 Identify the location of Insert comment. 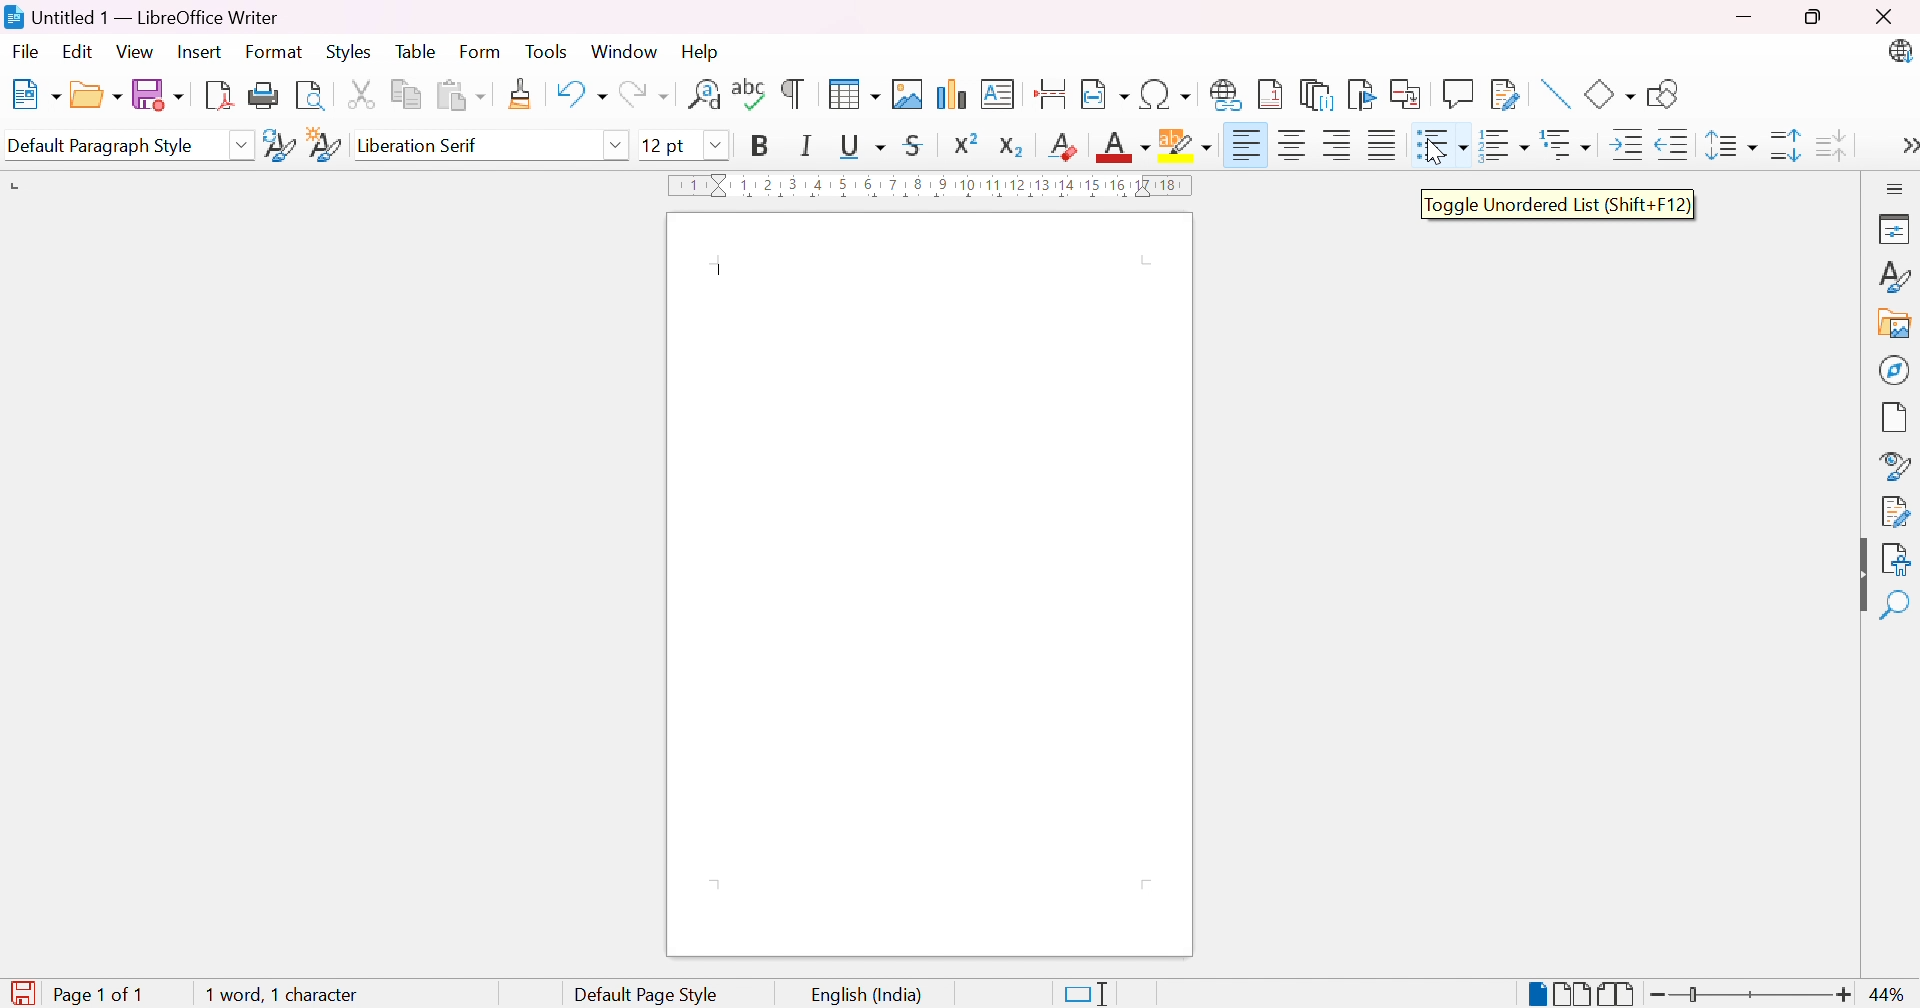
(1458, 93).